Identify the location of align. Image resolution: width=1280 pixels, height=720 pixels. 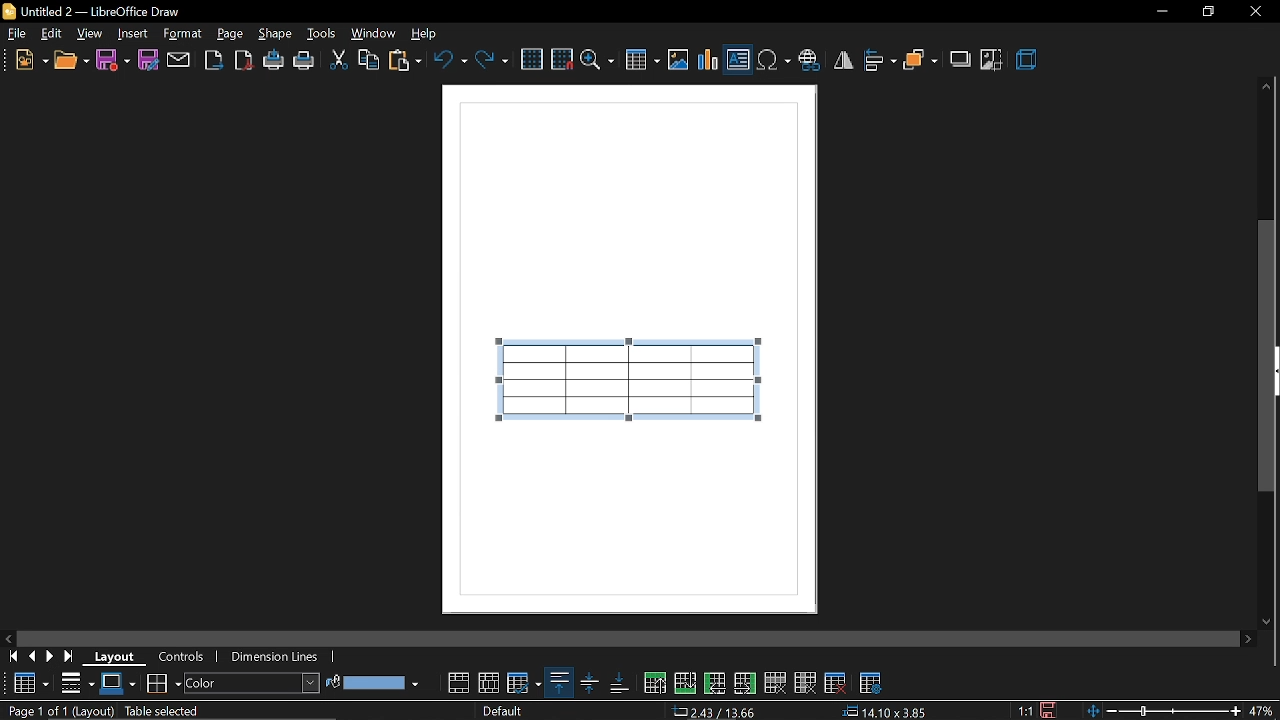
(879, 58).